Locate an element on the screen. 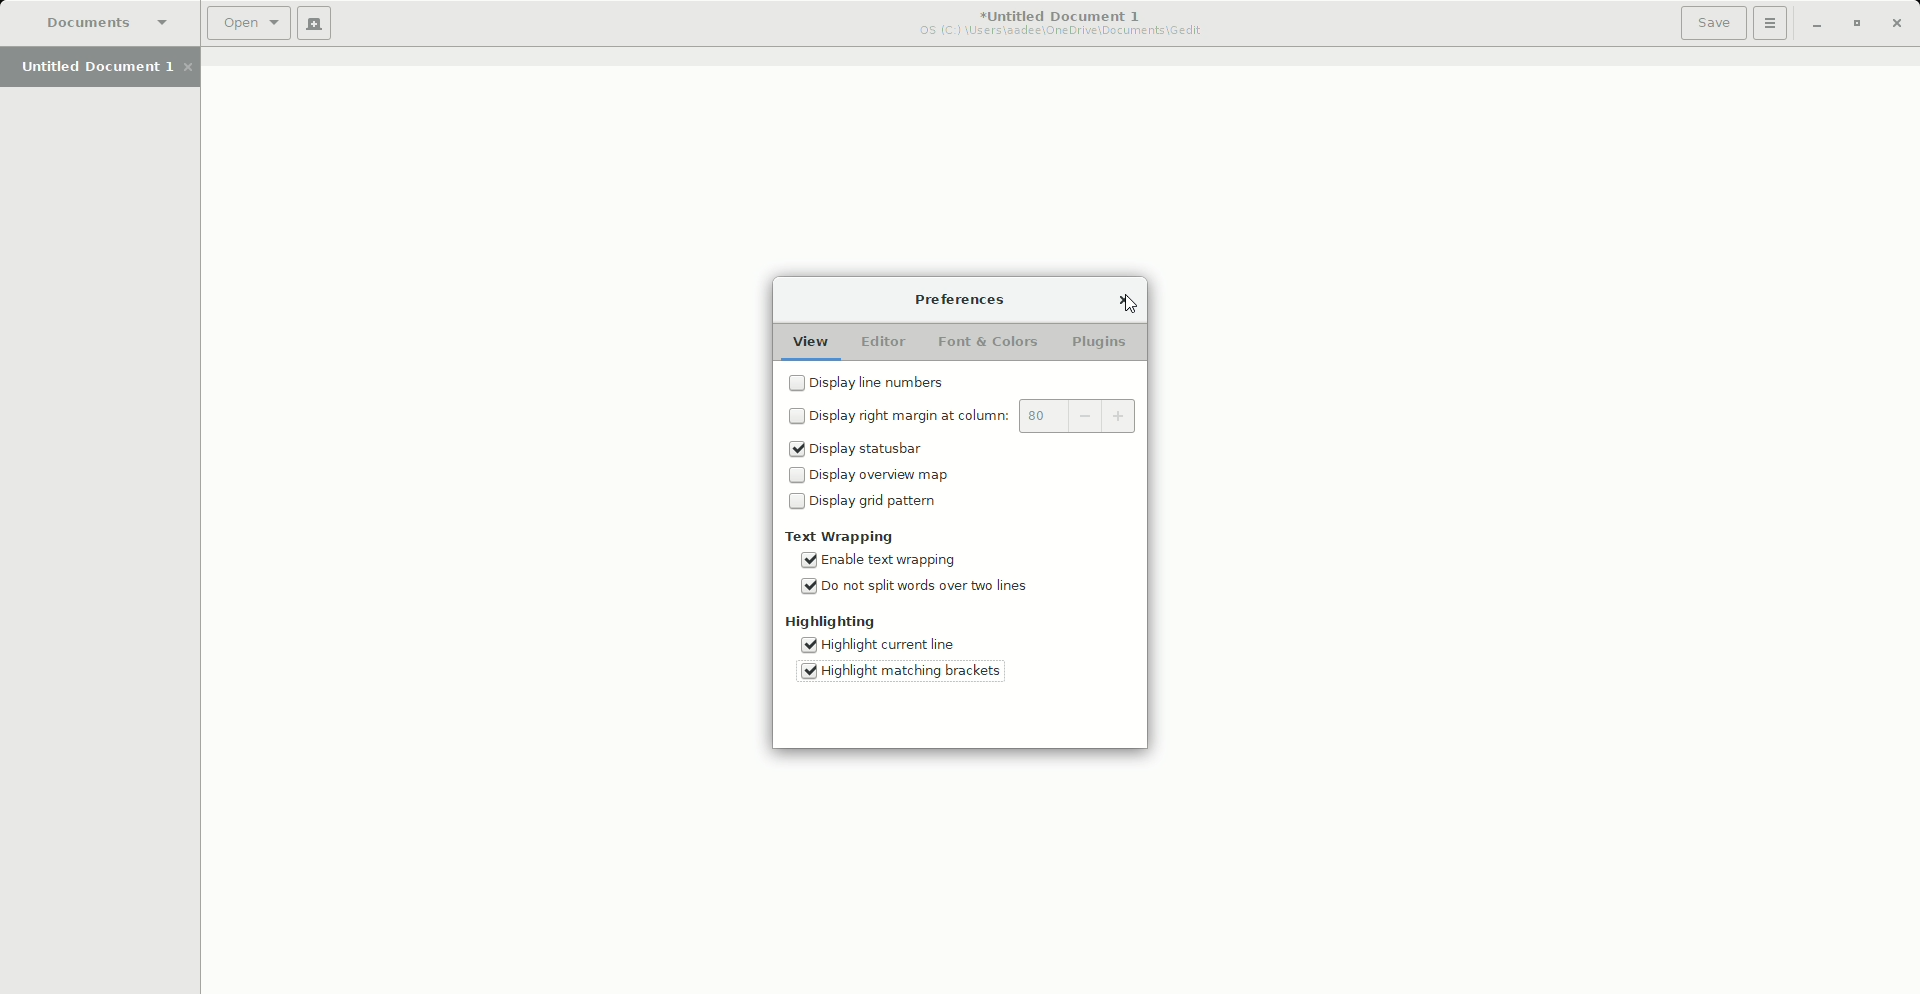 This screenshot has height=994, width=1920. Editor is located at coordinates (883, 344).